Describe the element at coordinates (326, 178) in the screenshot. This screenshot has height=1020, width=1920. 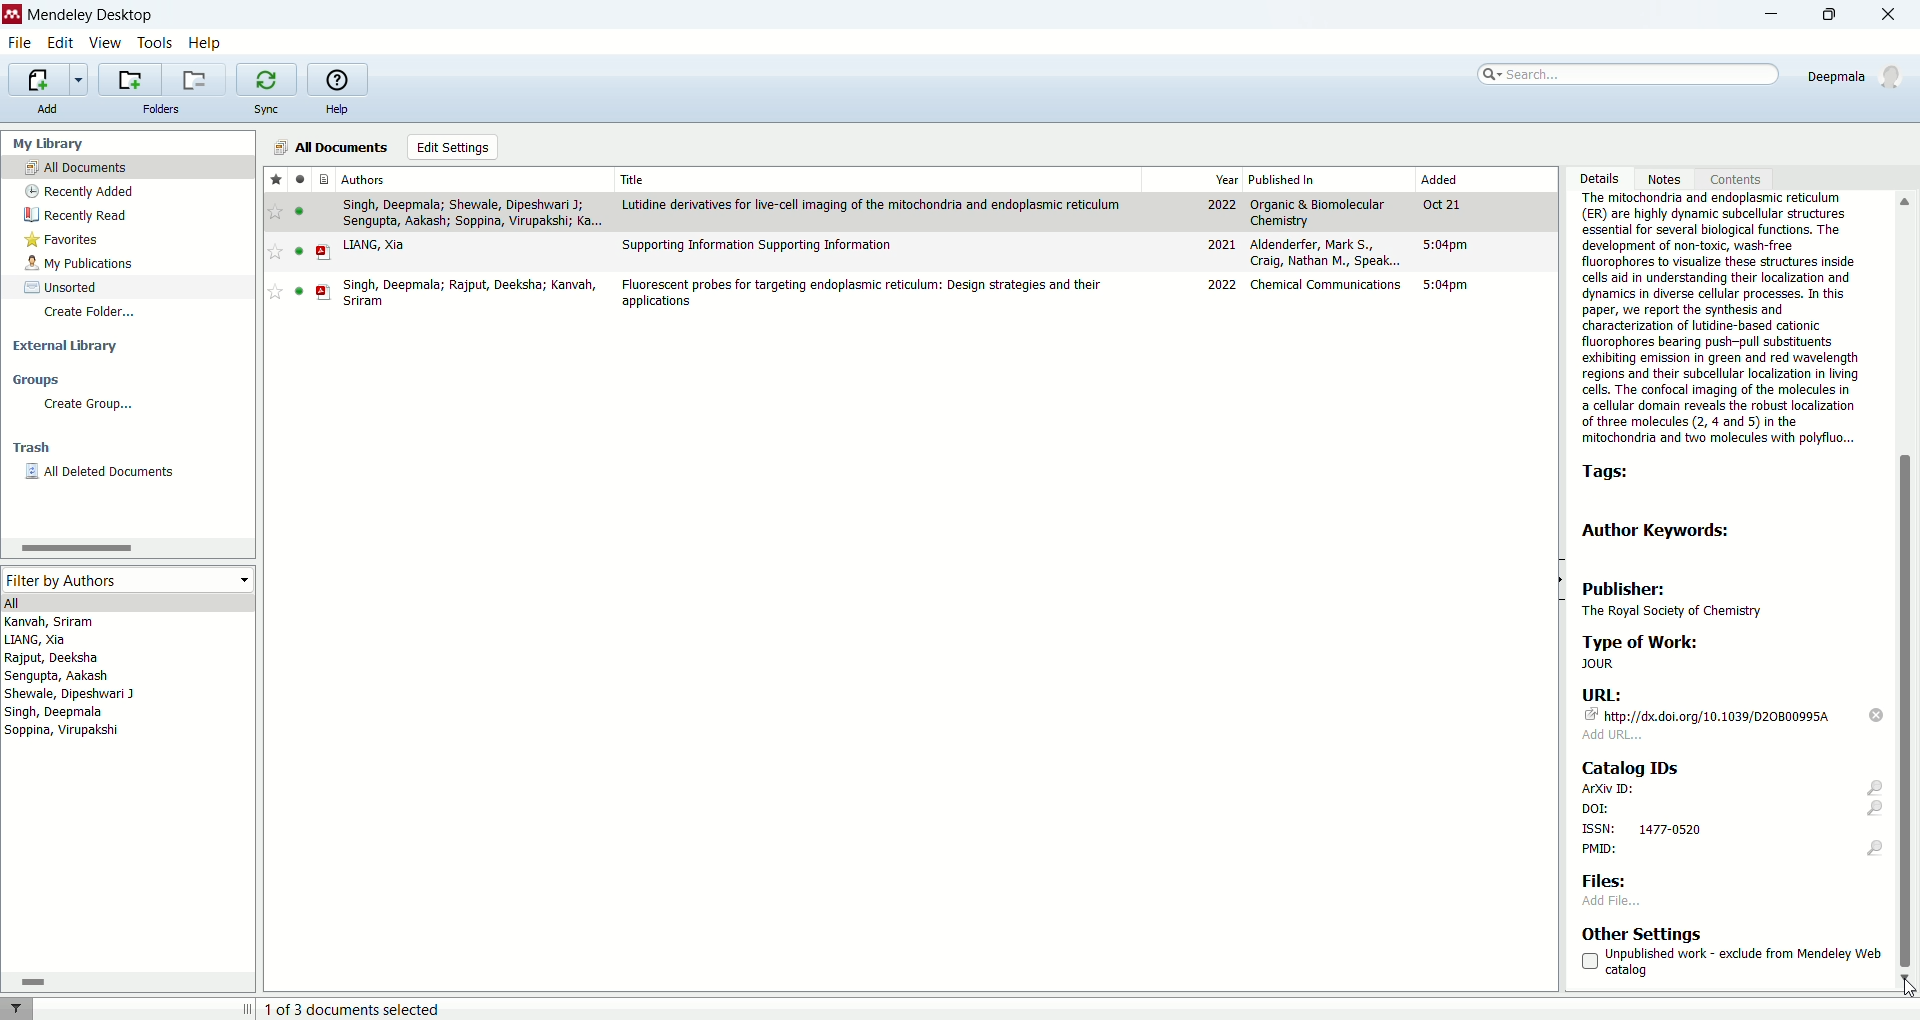
I see `document type` at that location.